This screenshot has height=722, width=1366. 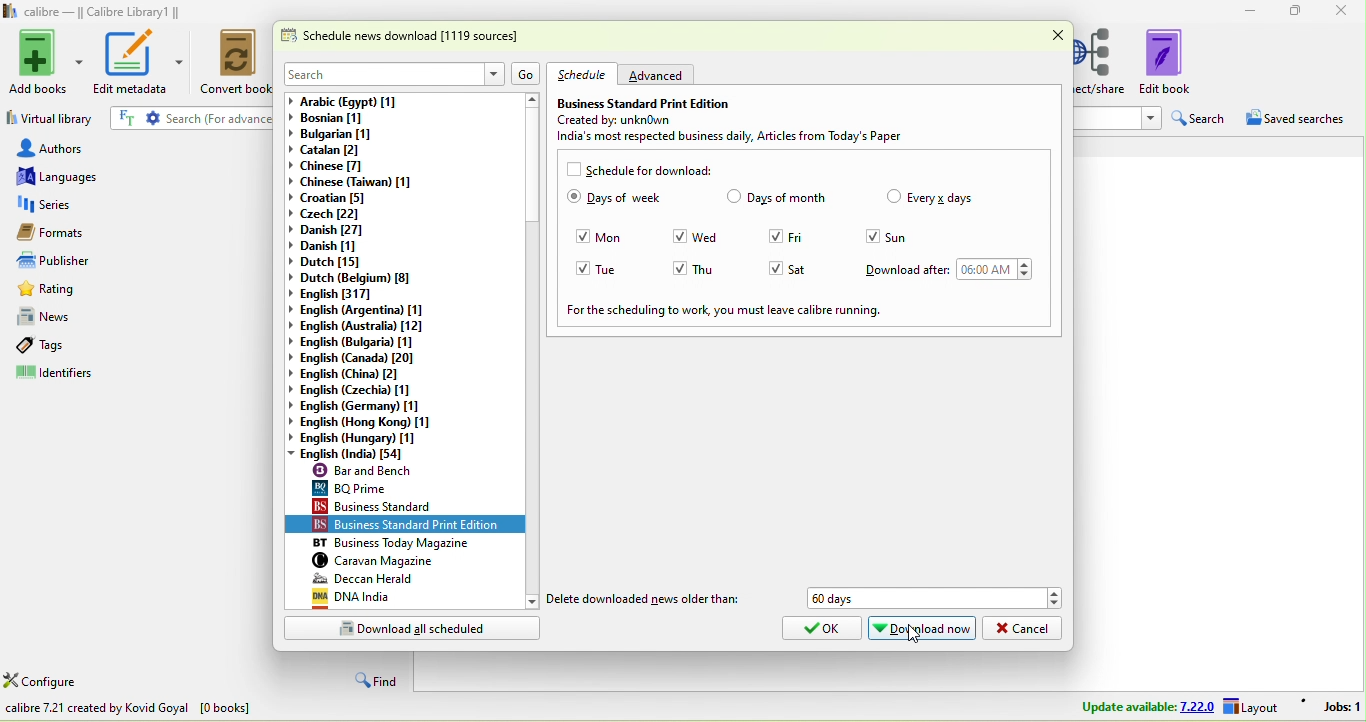 What do you see at coordinates (812, 268) in the screenshot?
I see `sat` at bounding box center [812, 268].